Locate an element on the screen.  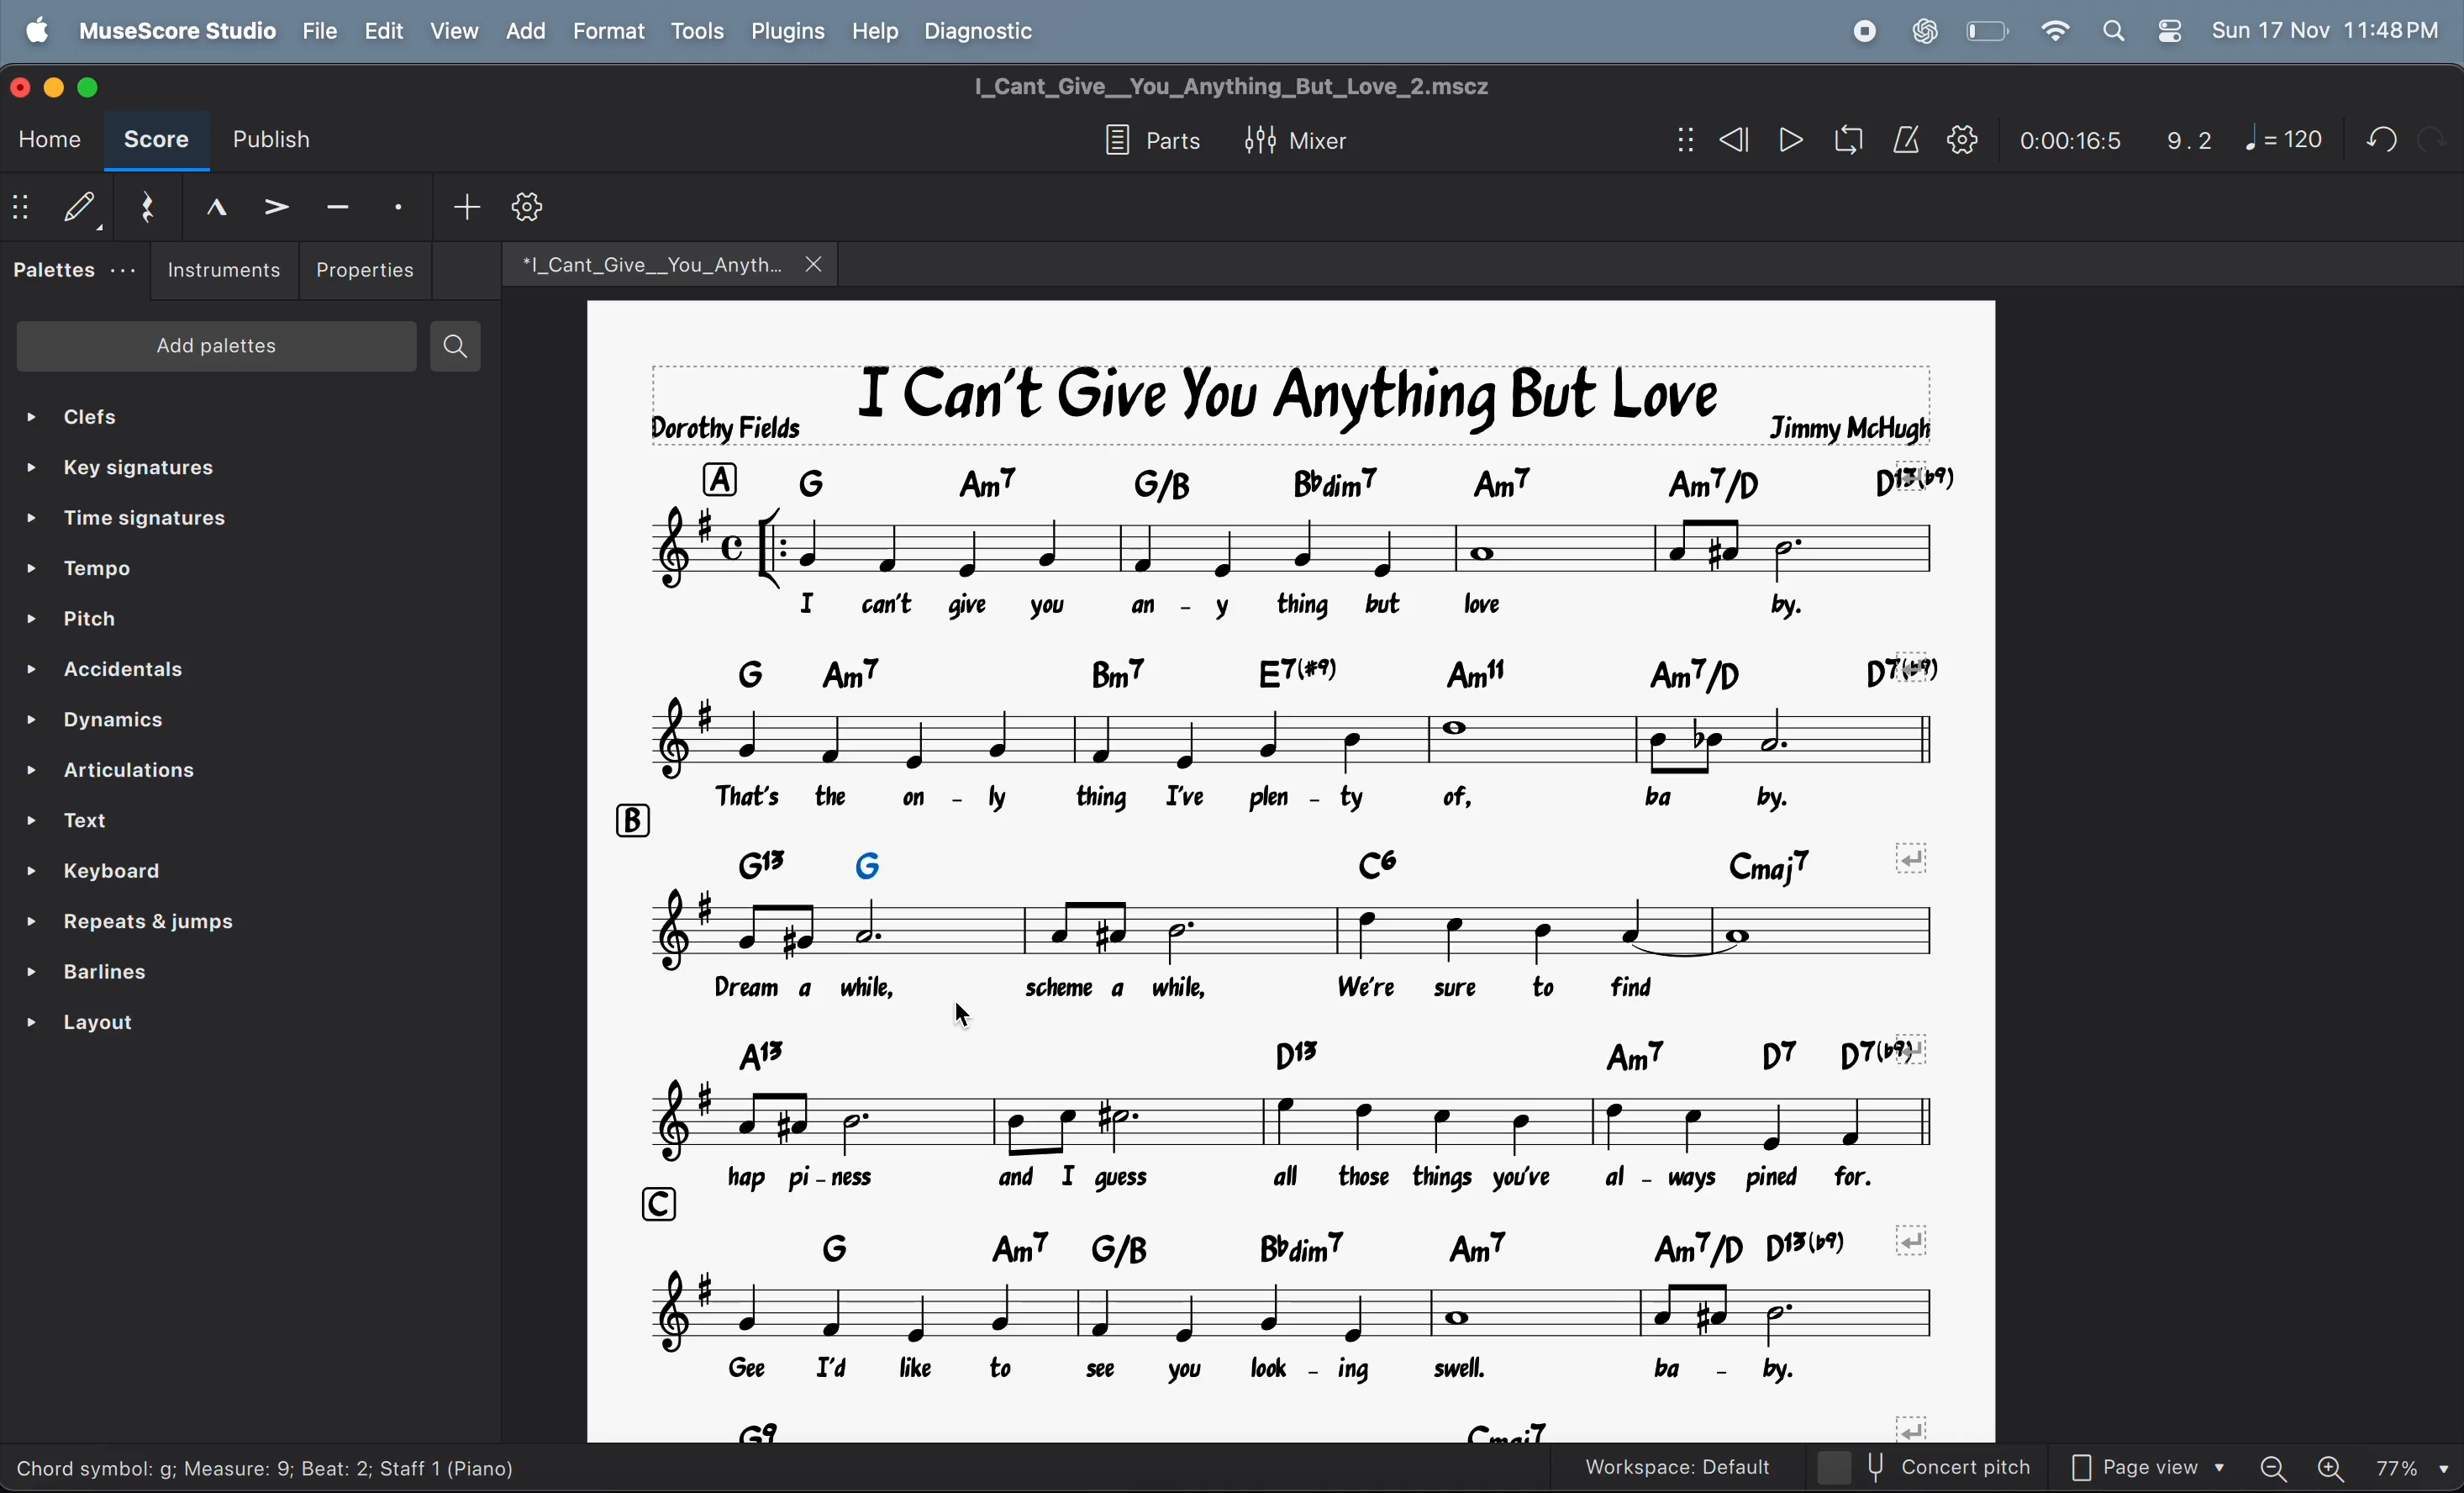
plugins is located at coordinates (787, 34).